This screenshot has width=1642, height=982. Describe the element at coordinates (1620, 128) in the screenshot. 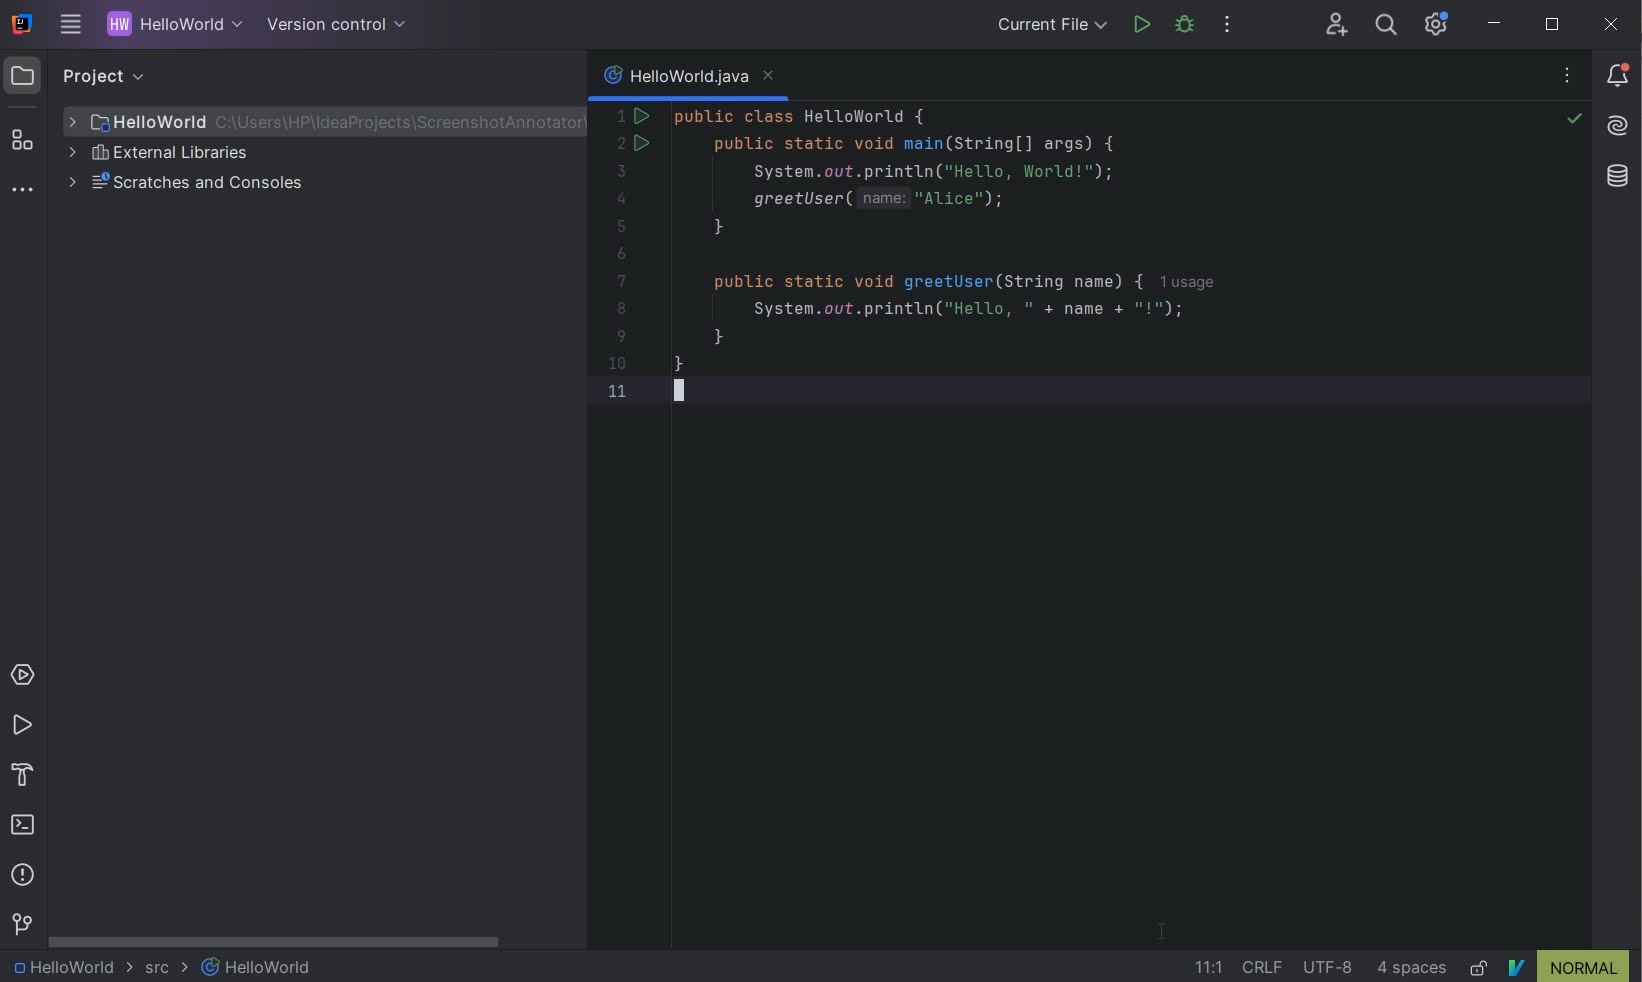

I see `AI Assistant` at that location.